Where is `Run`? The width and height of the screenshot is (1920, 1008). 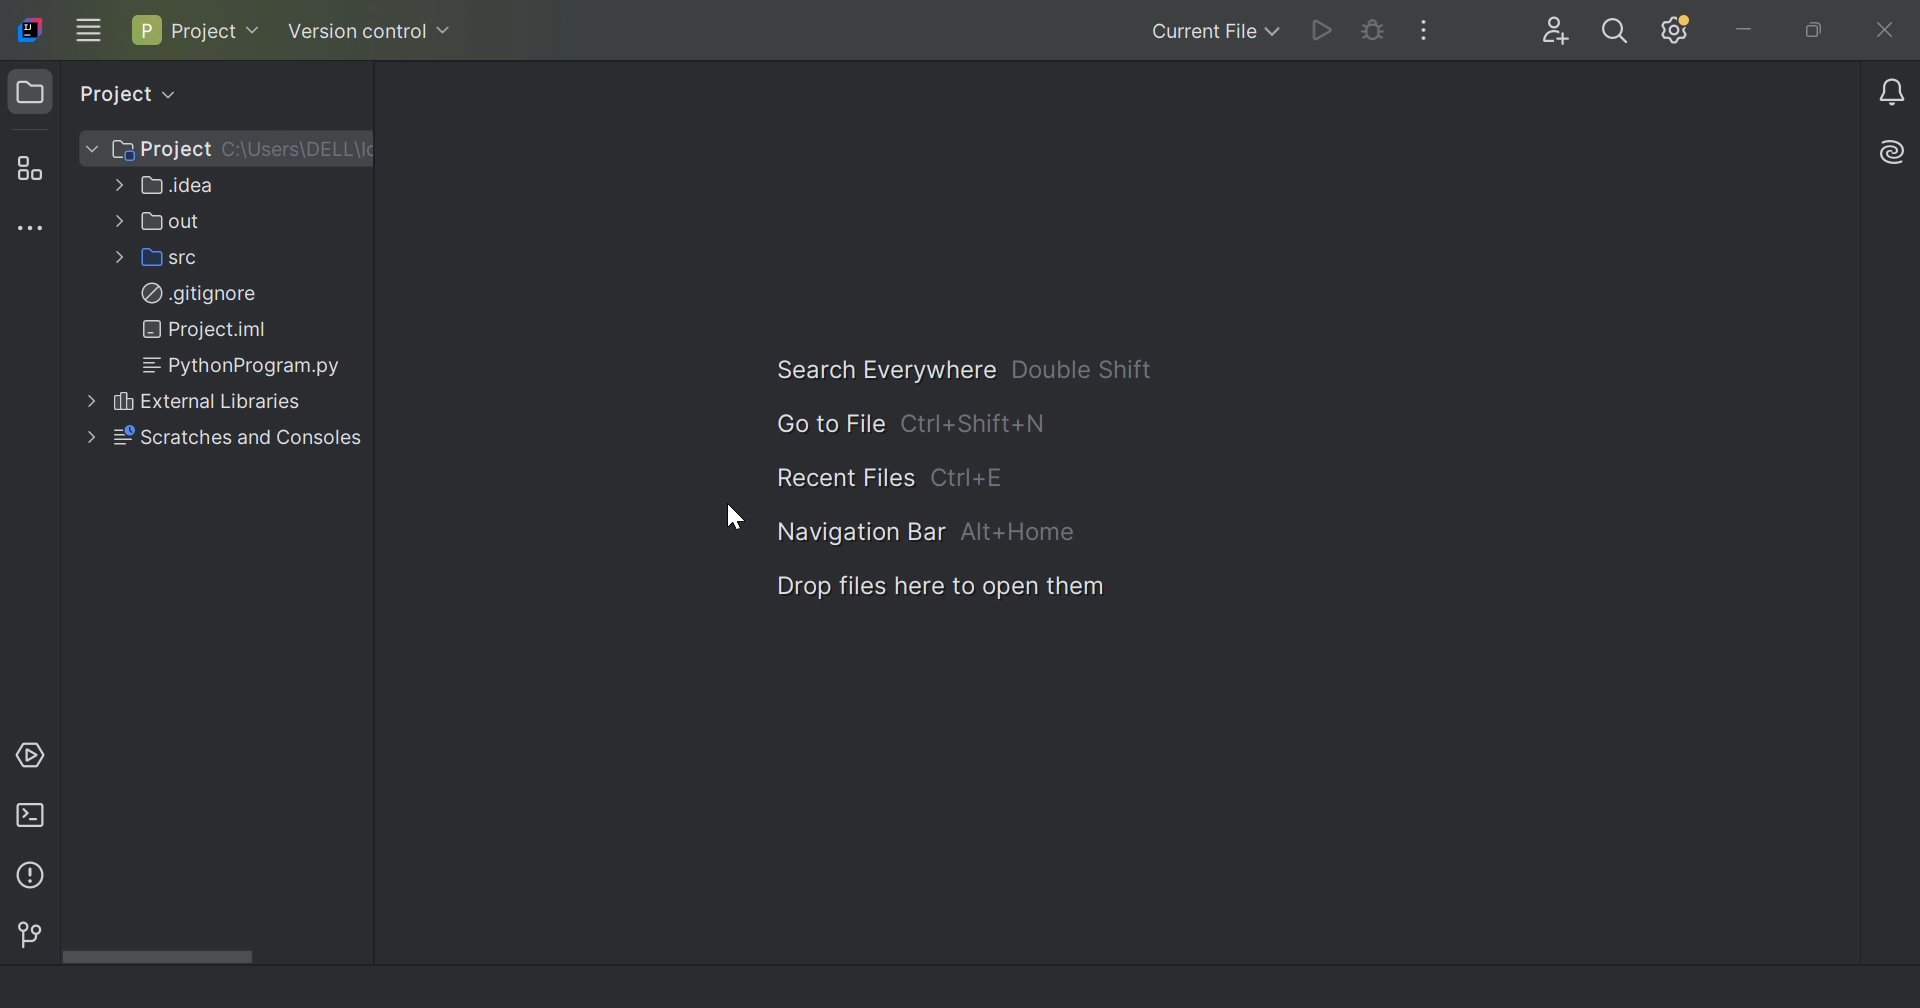 Run is located at coordinates (1320, 31).